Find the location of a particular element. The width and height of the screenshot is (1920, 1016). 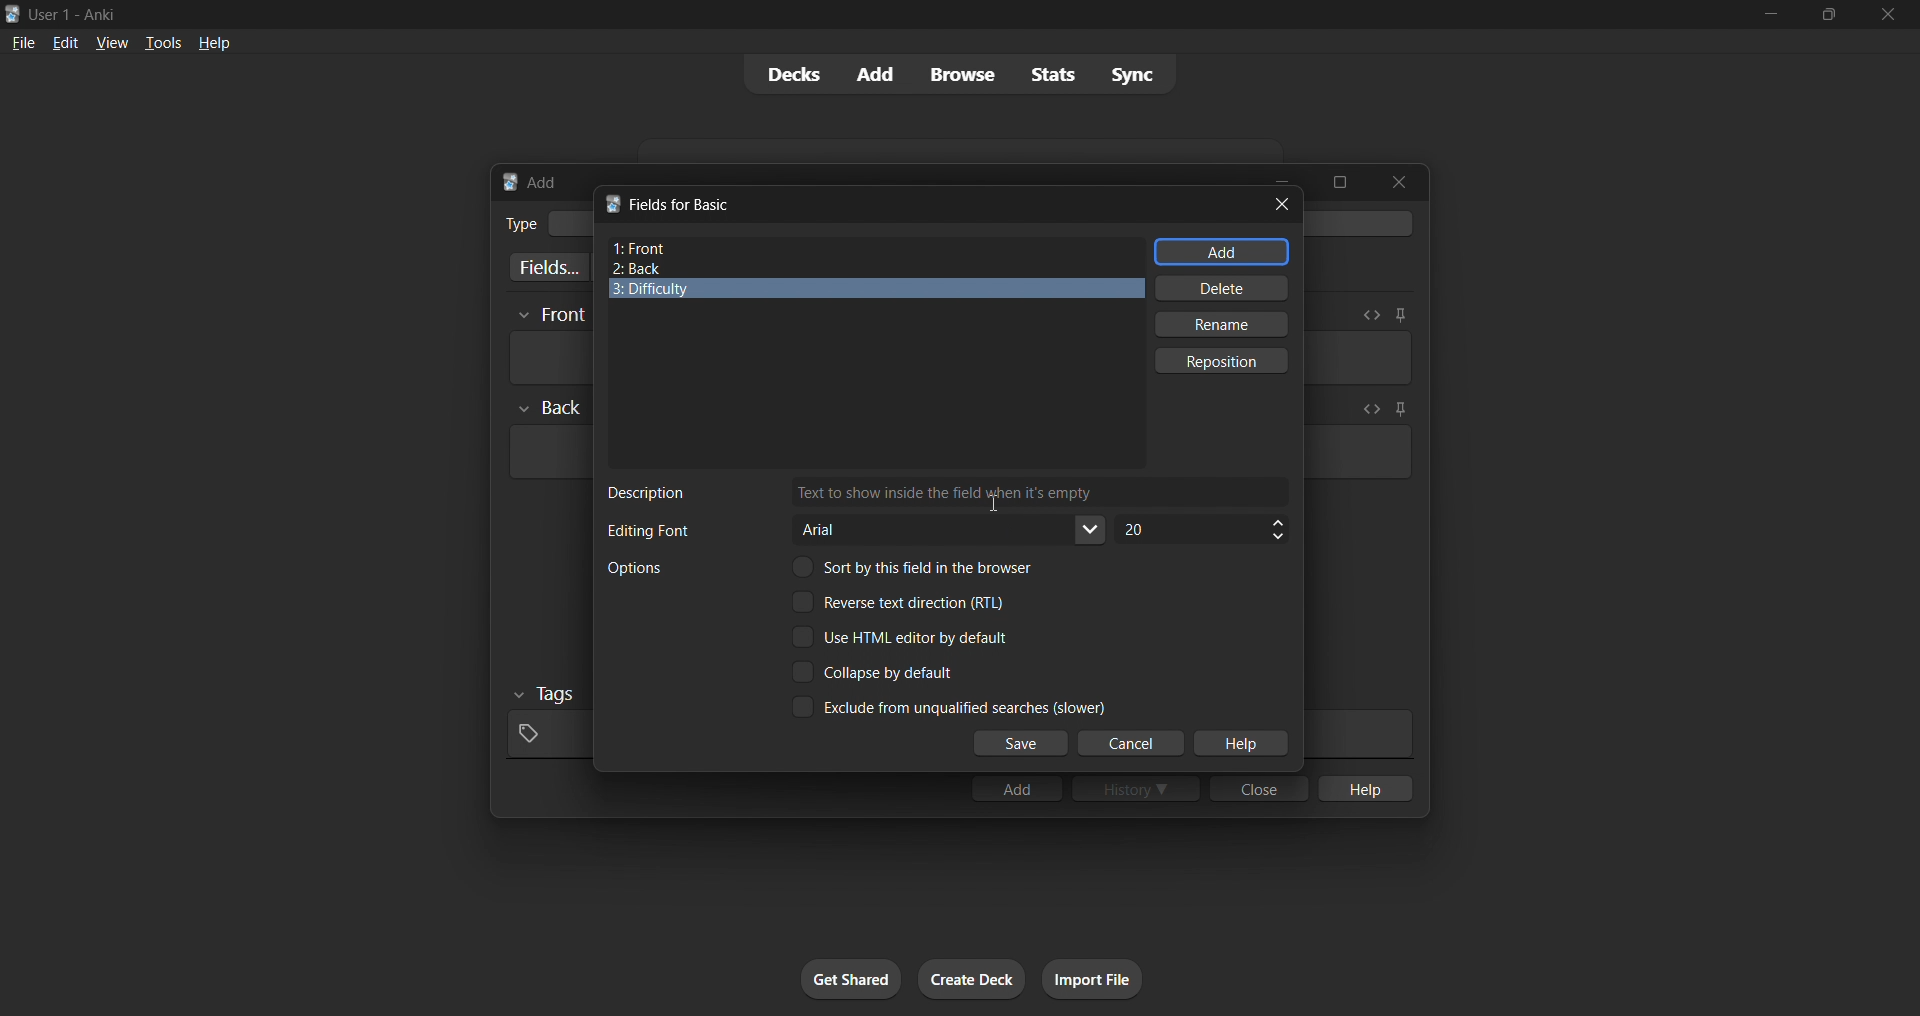

Card front input is located at coordinates (1358, 358).